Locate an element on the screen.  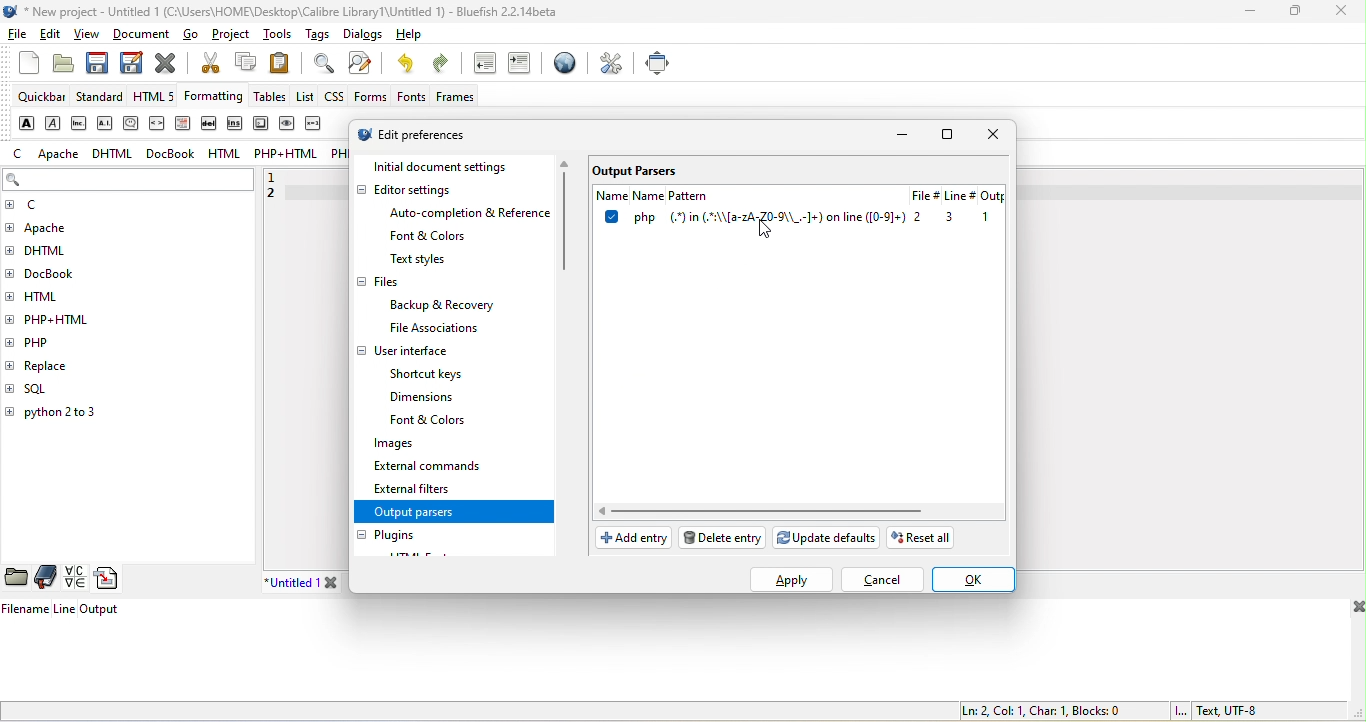
file browser is located at coordinates (17, 578).